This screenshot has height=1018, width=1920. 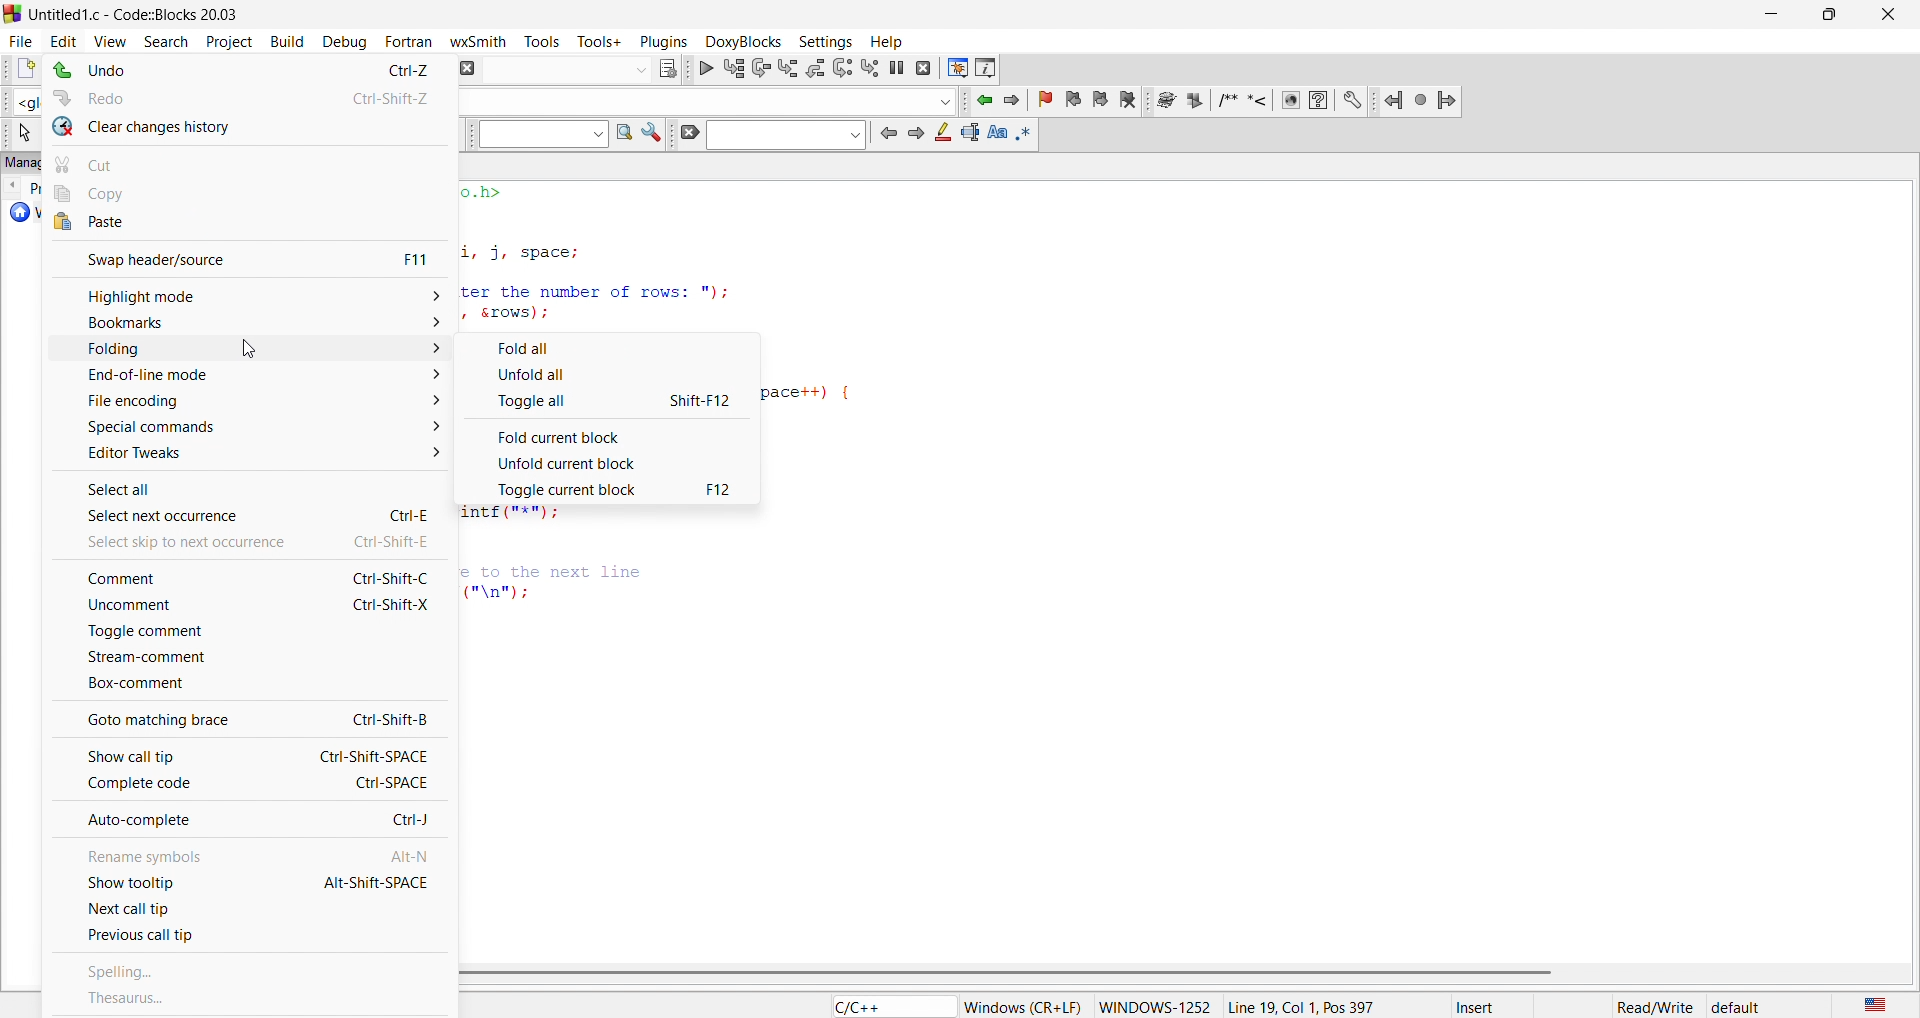 I want to click on jump back, so click(x=1395, y=100).